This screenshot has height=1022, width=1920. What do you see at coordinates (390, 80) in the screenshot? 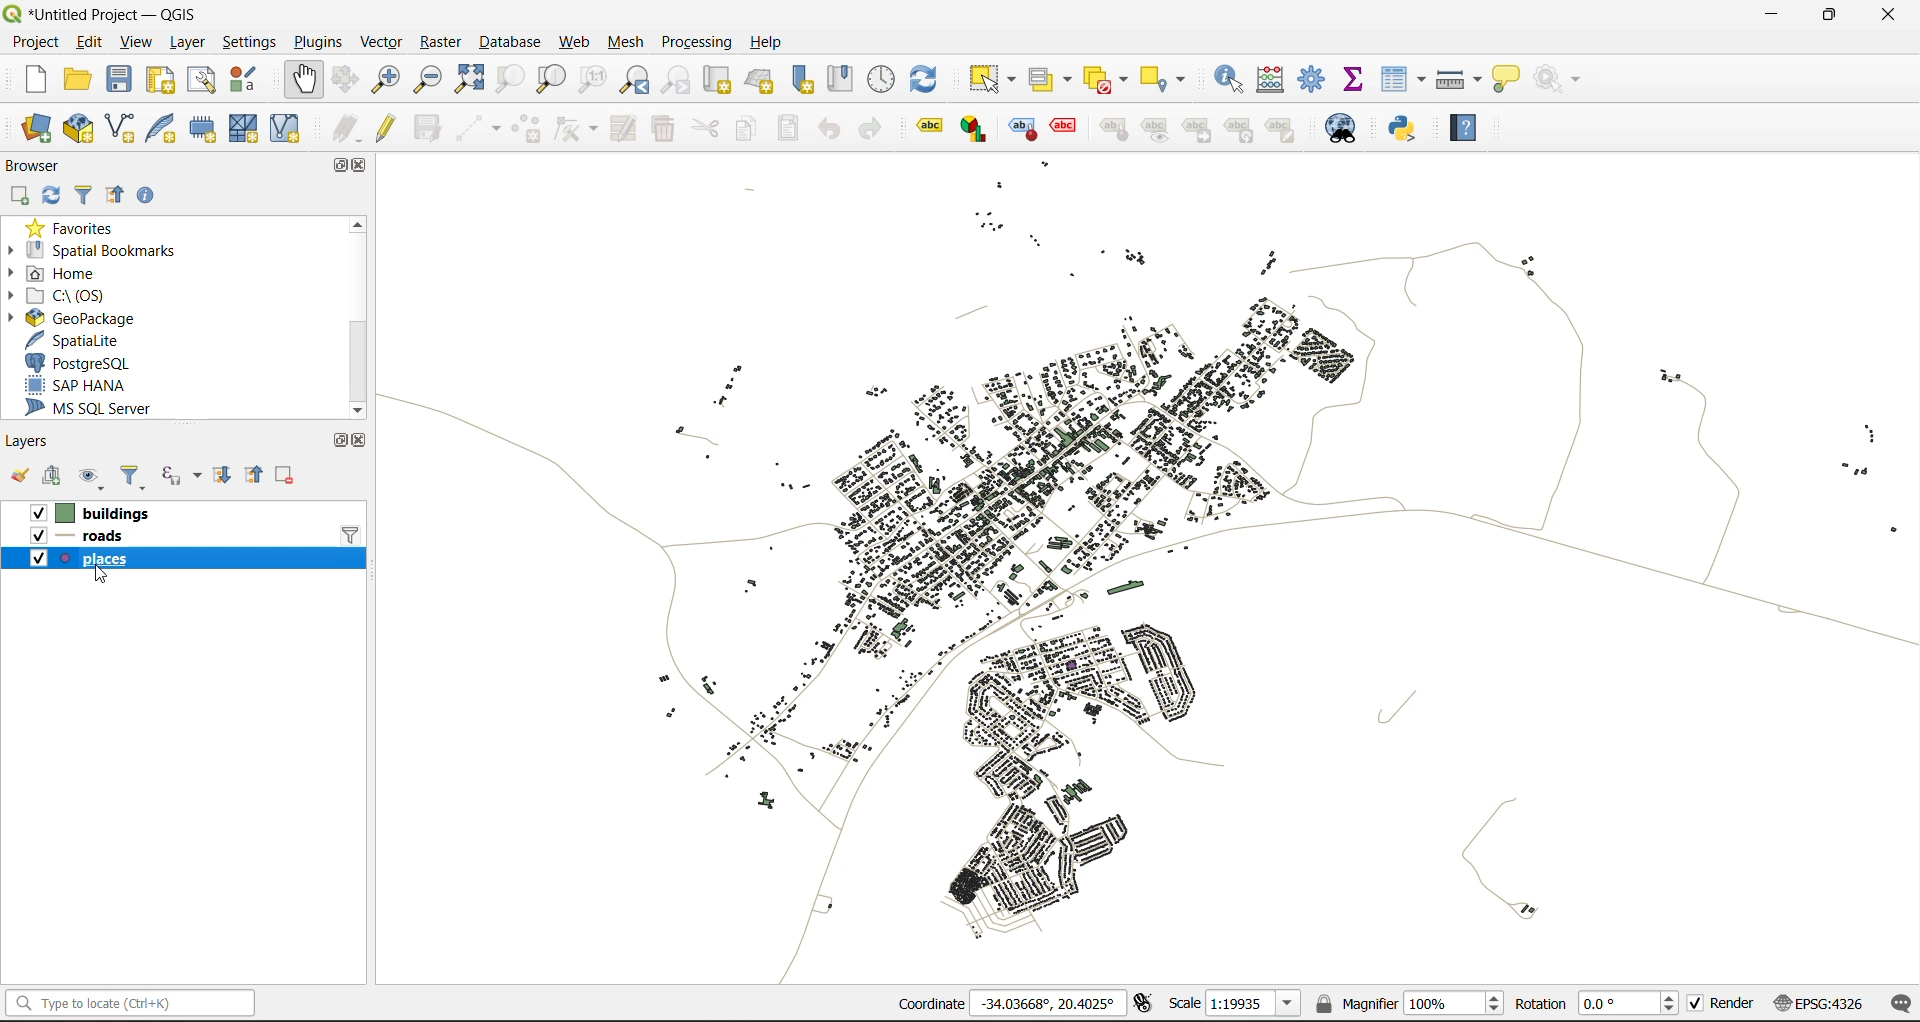
I see `zoom in` at bounding box center [390, 80].